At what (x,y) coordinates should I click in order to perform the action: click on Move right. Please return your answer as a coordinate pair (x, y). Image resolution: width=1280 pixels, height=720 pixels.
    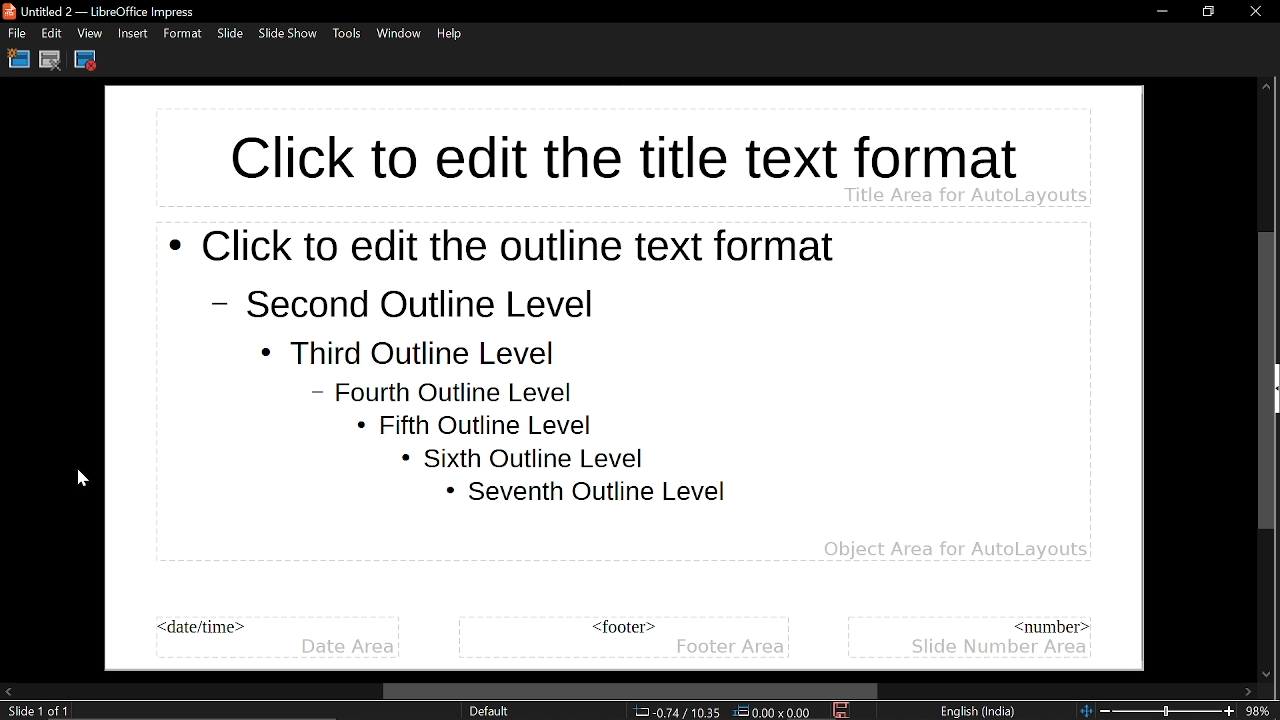
    Looking at the image, I should click on (1246, 692).